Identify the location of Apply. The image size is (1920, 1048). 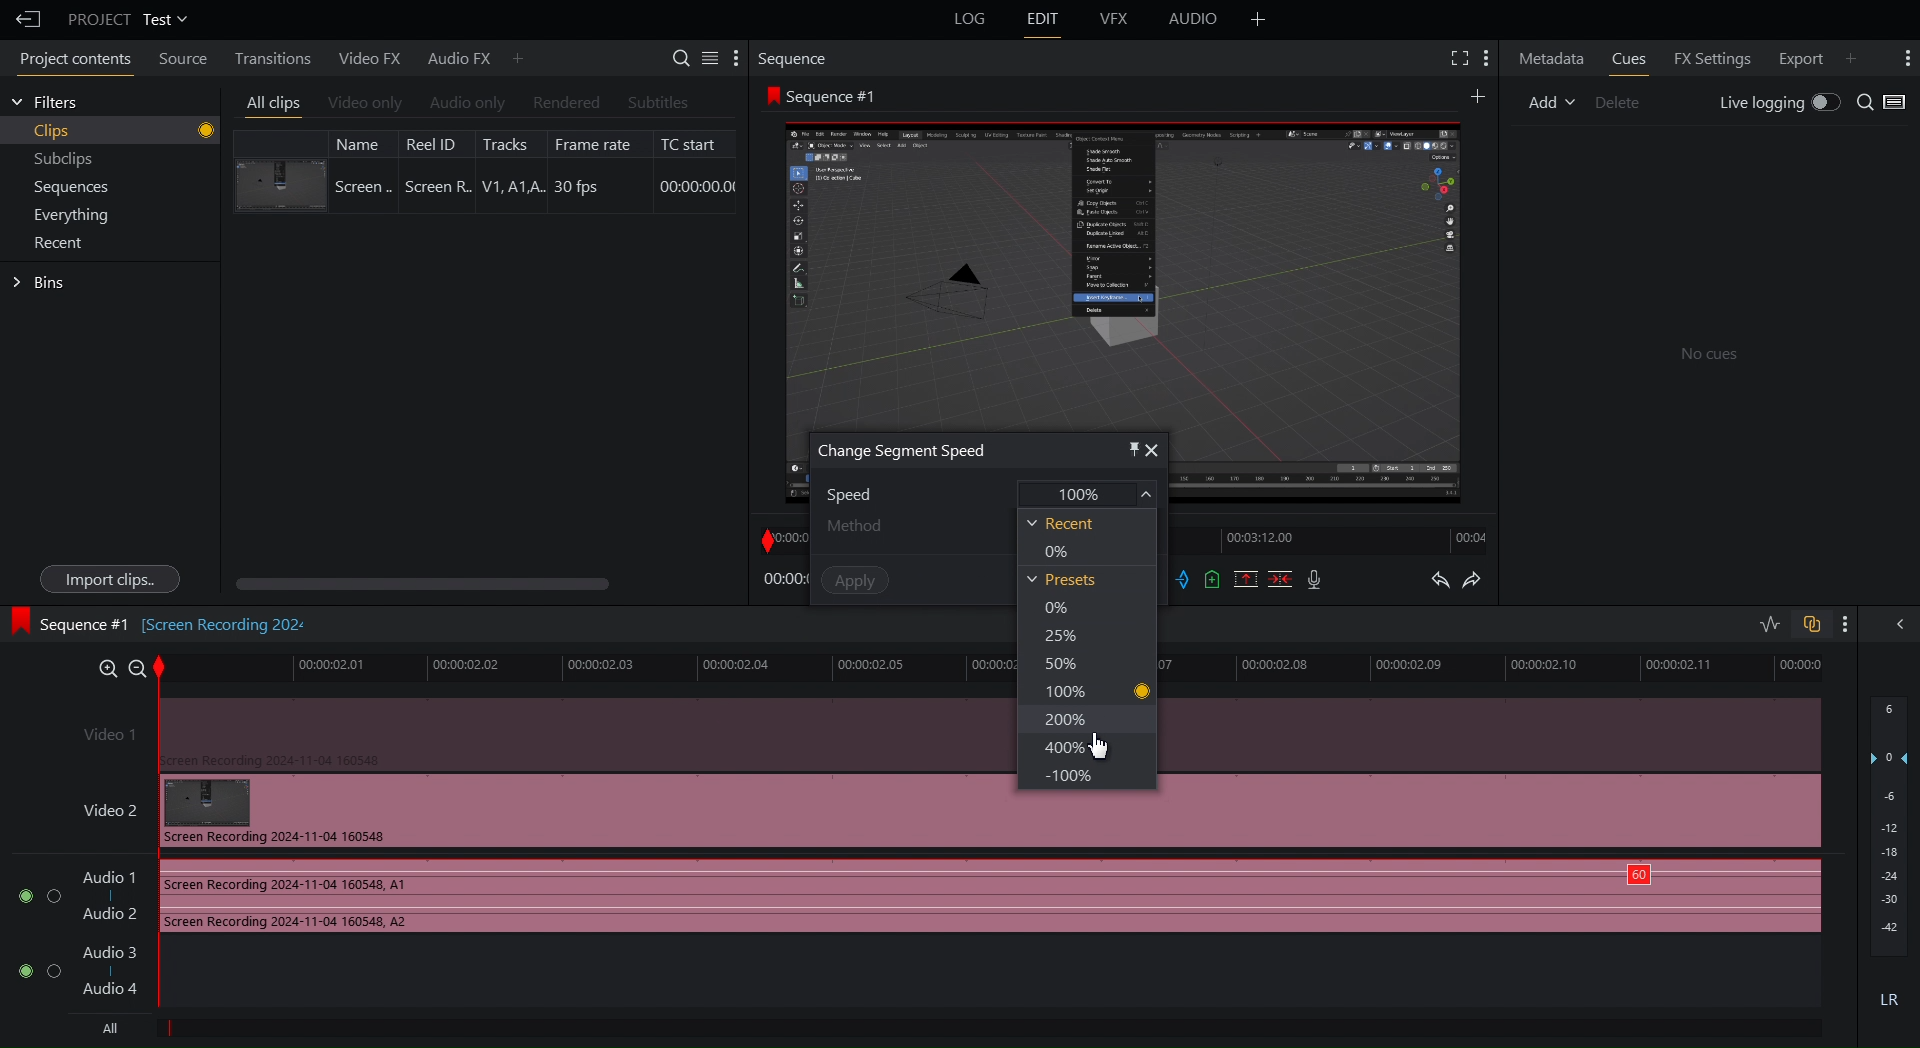
(855, 579).